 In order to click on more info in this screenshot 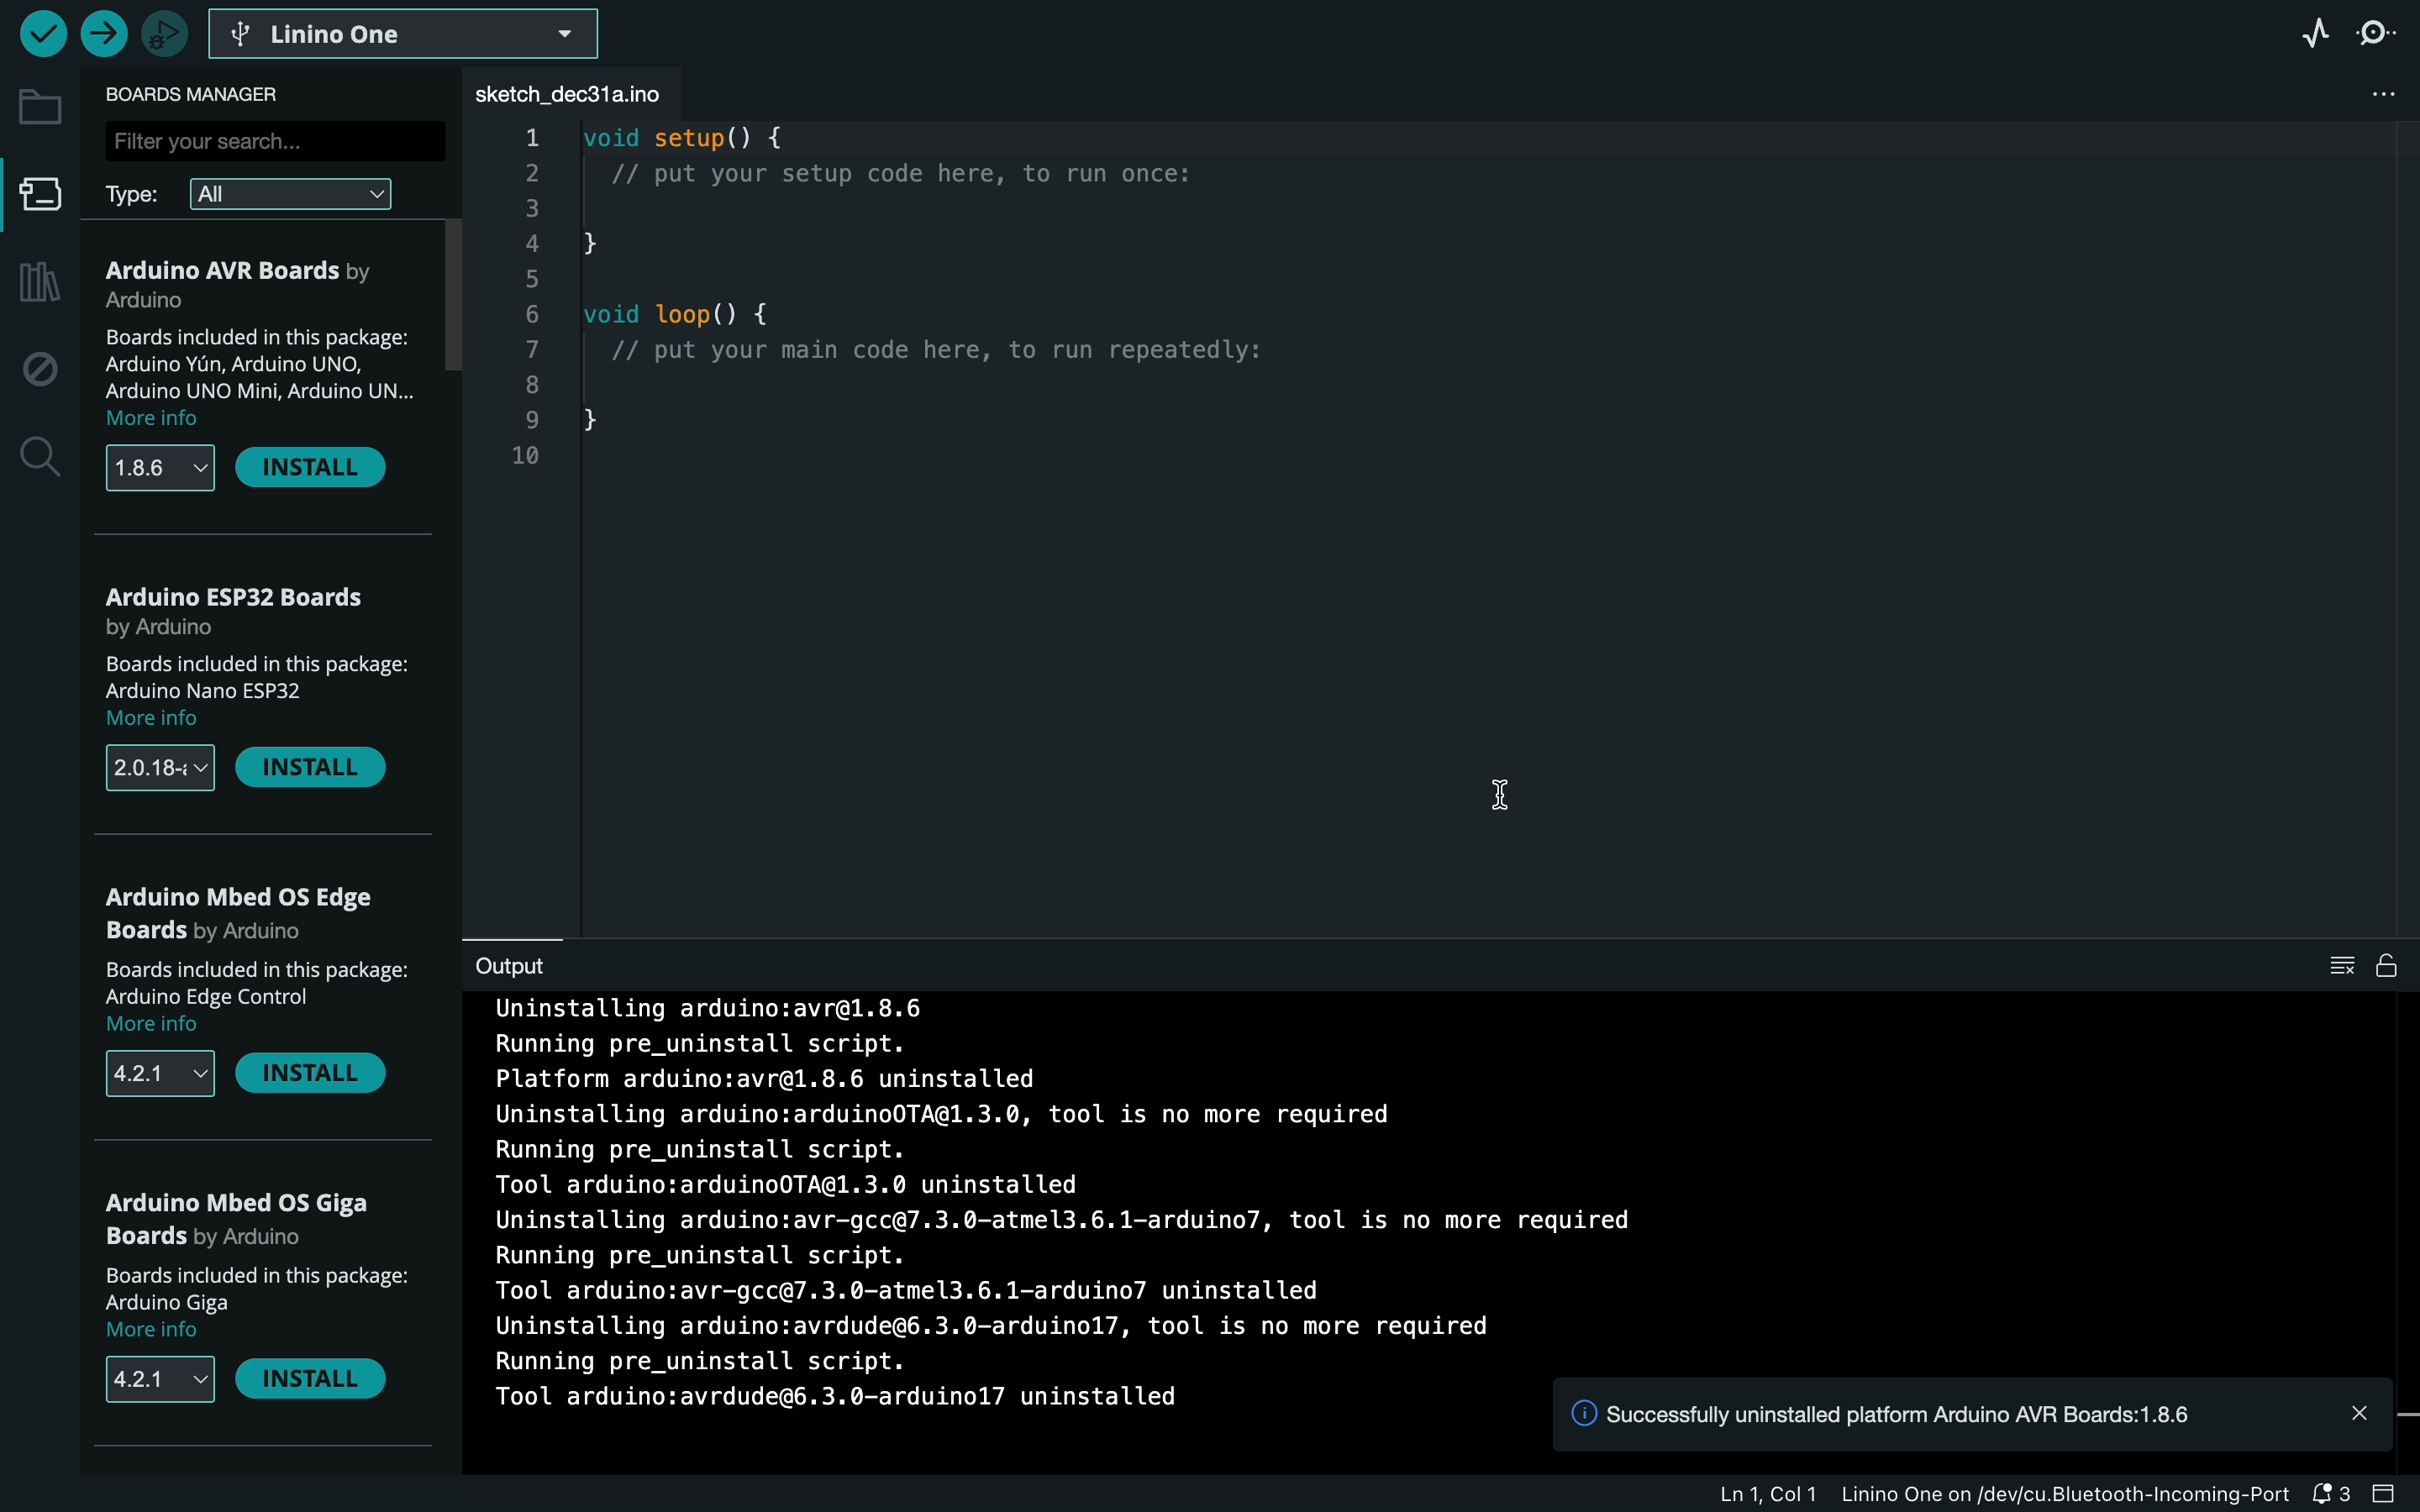, I will do `click(177, 718)`.